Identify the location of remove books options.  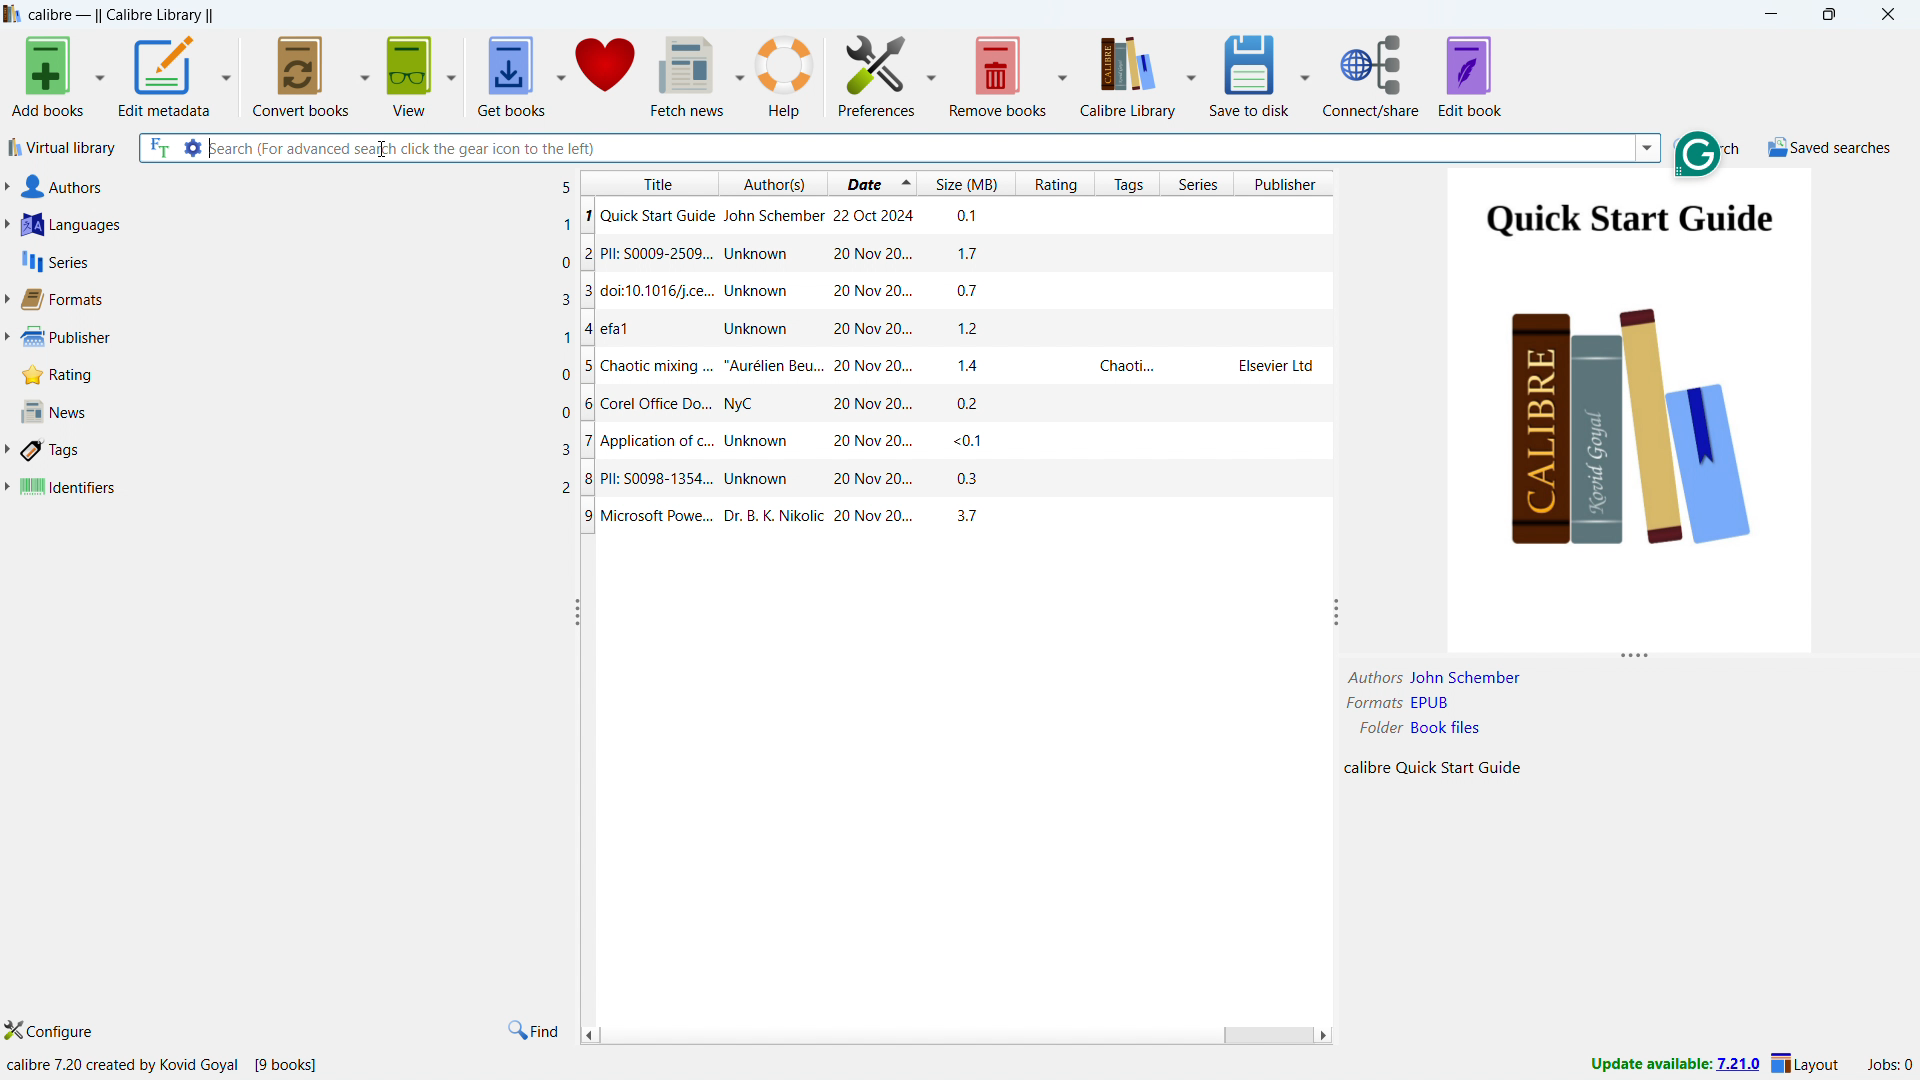
(1064, 75).